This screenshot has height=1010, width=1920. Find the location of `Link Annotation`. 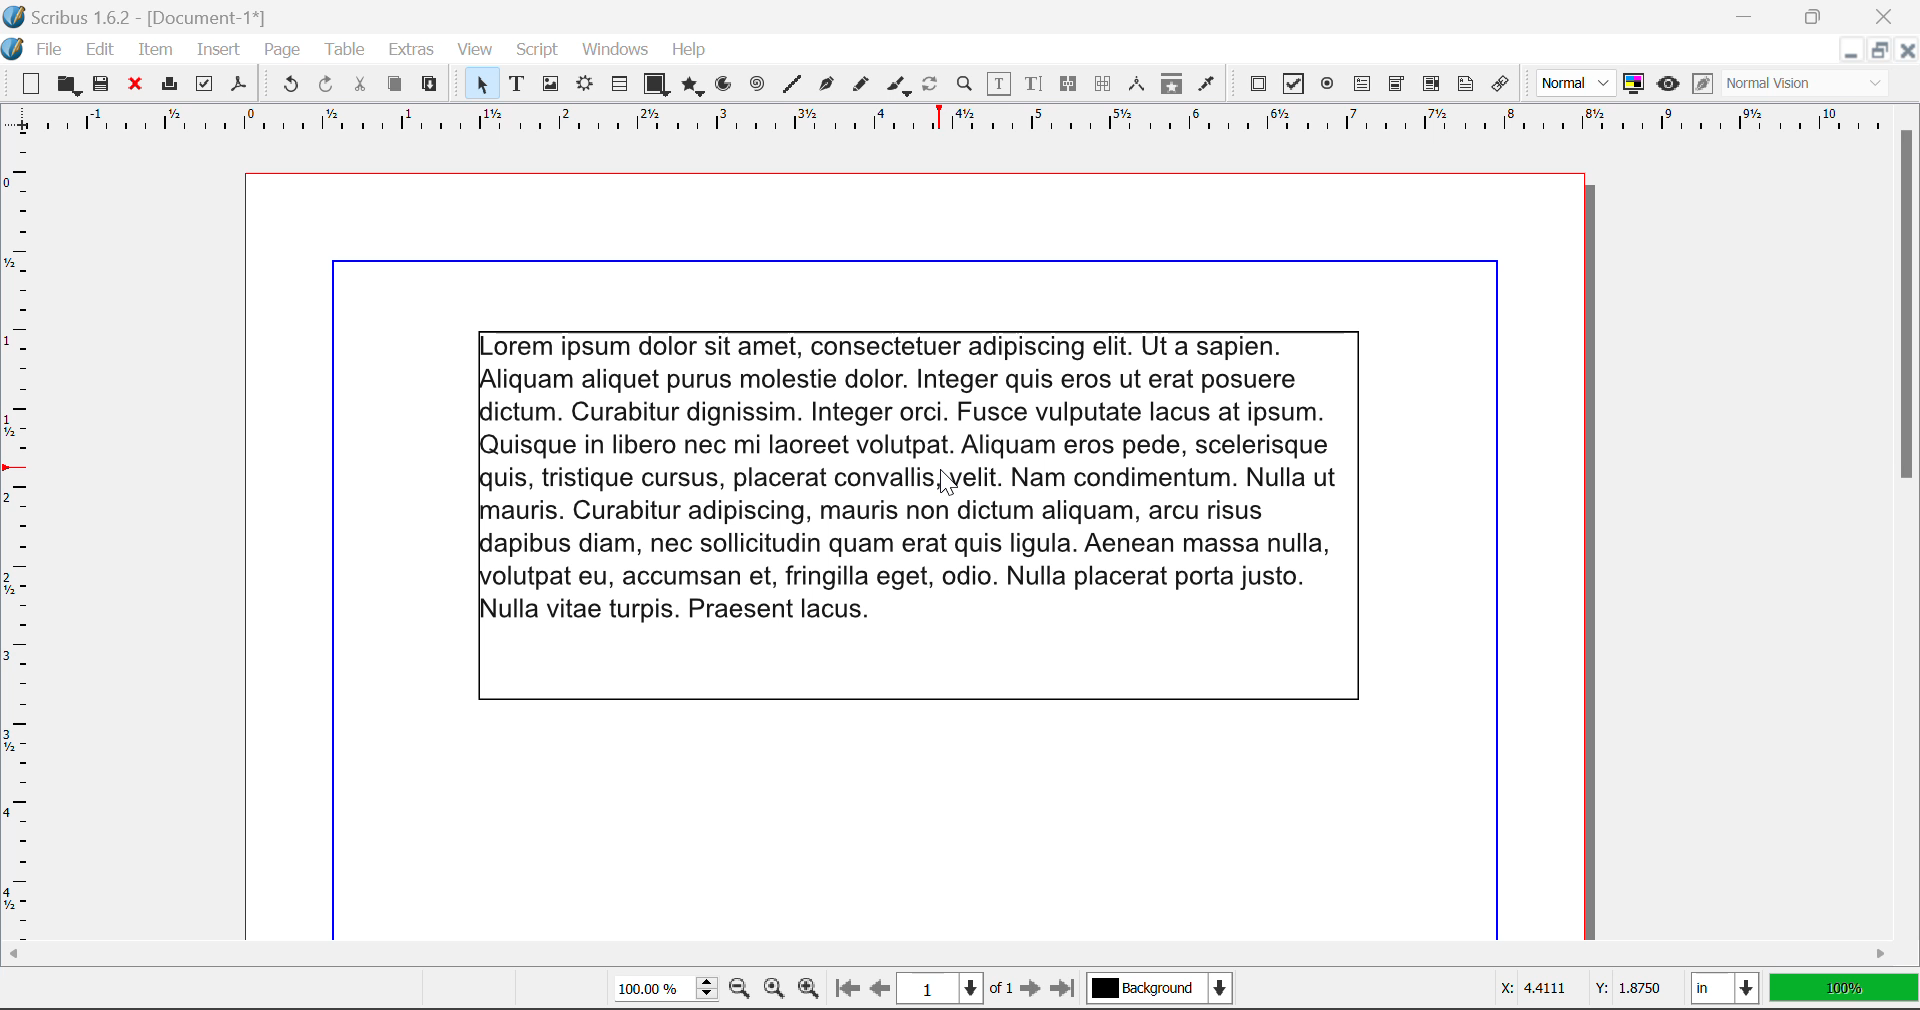

Link Annotation is located at coordinates (1505, 85).